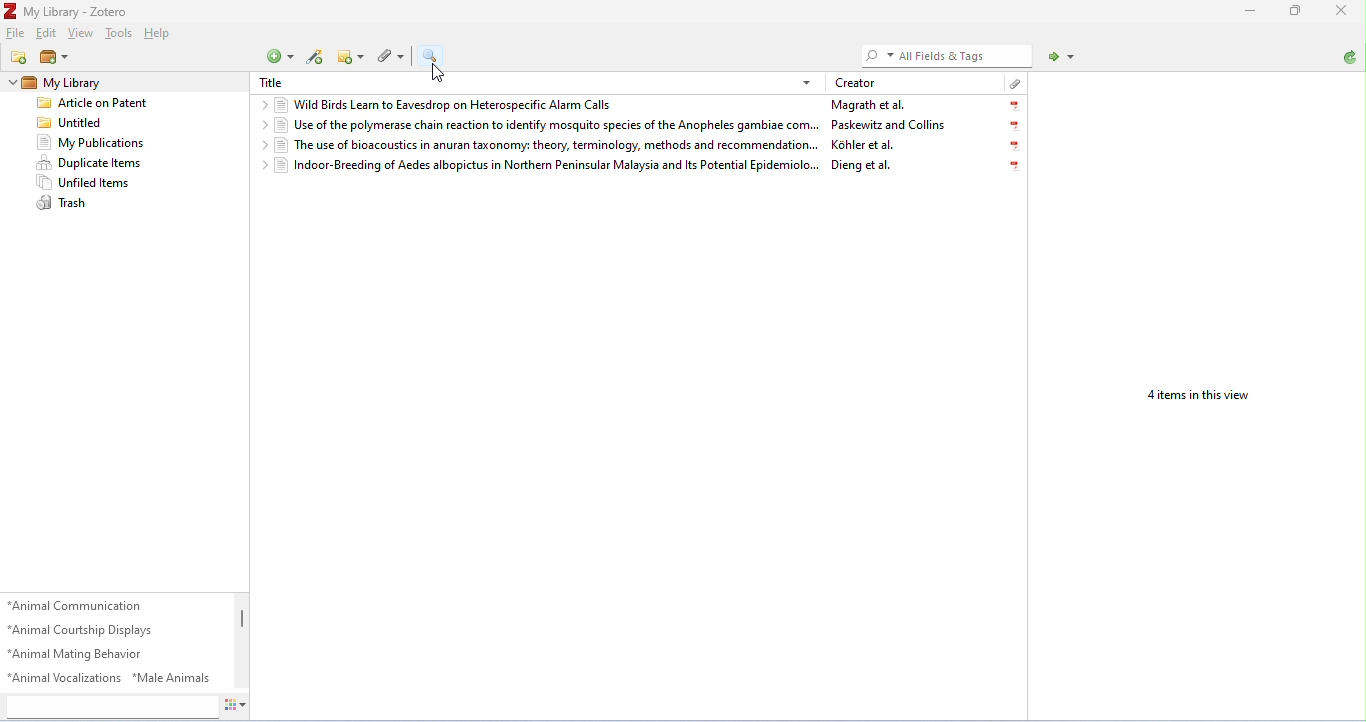  I want to click on creator, so click(859, 83).